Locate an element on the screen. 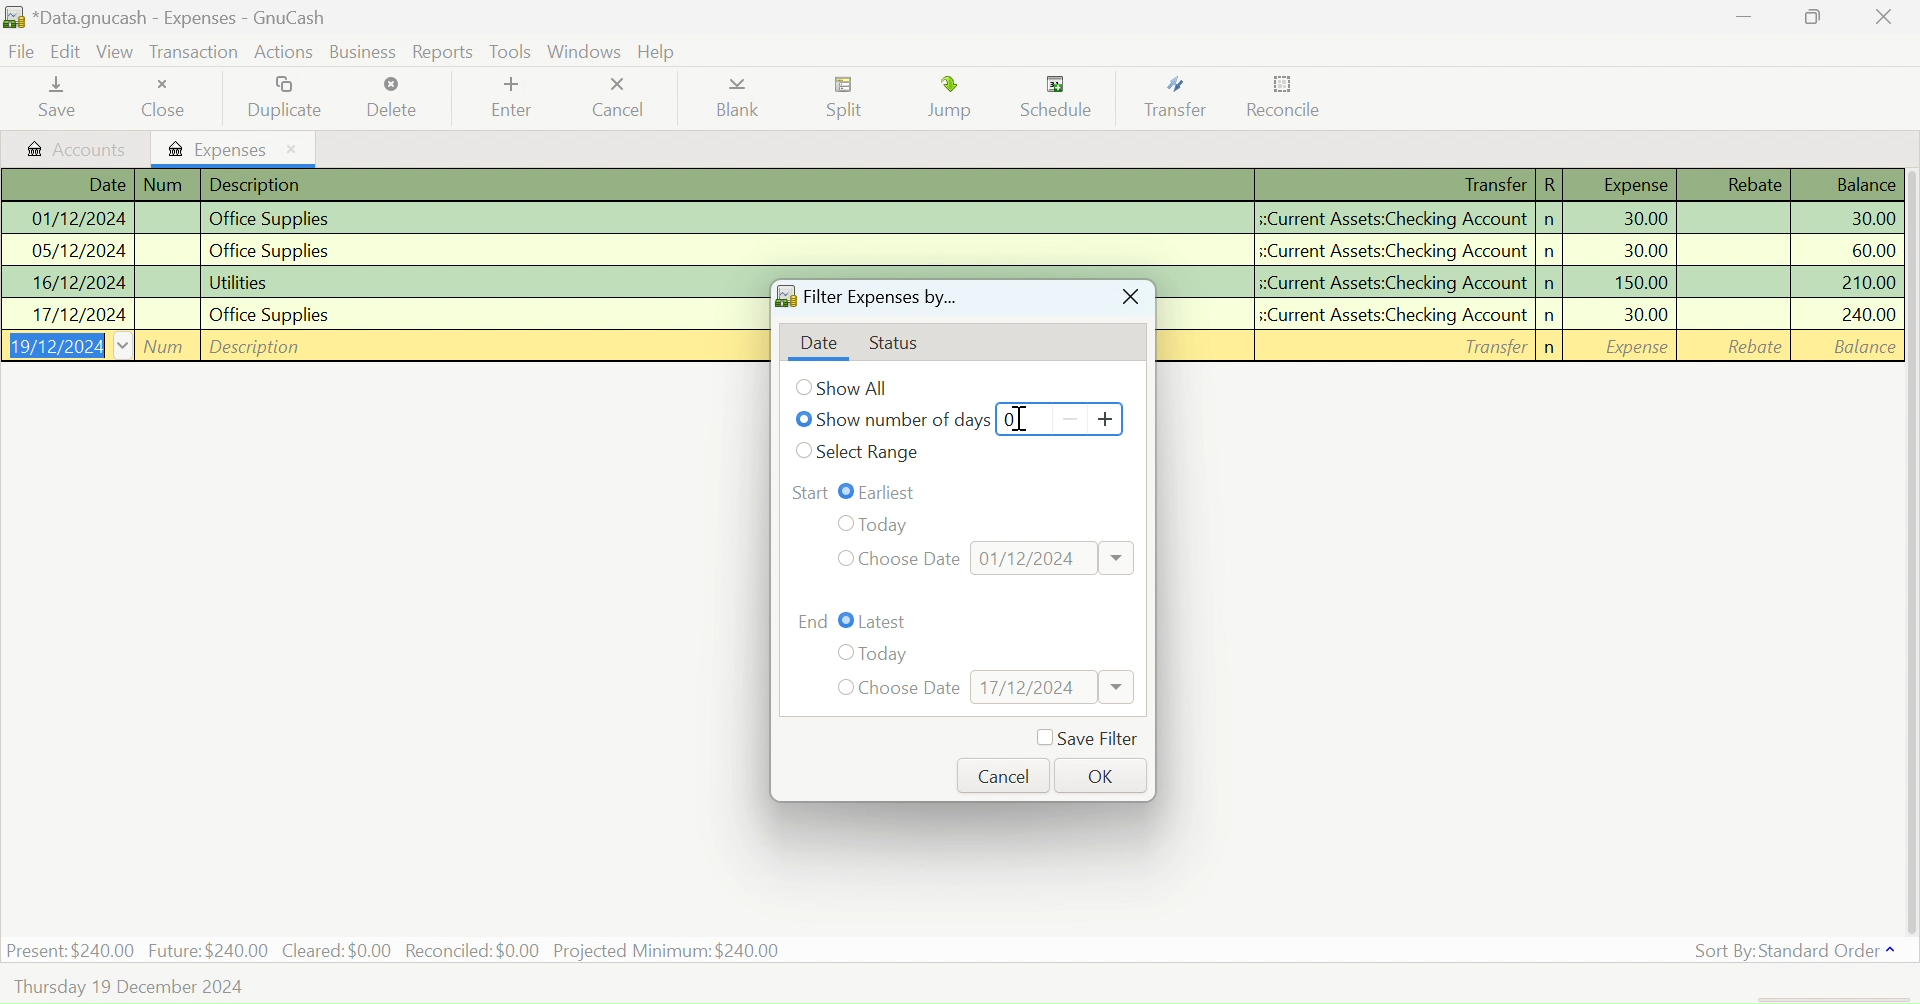  Date is located at coordinates (818, 344).